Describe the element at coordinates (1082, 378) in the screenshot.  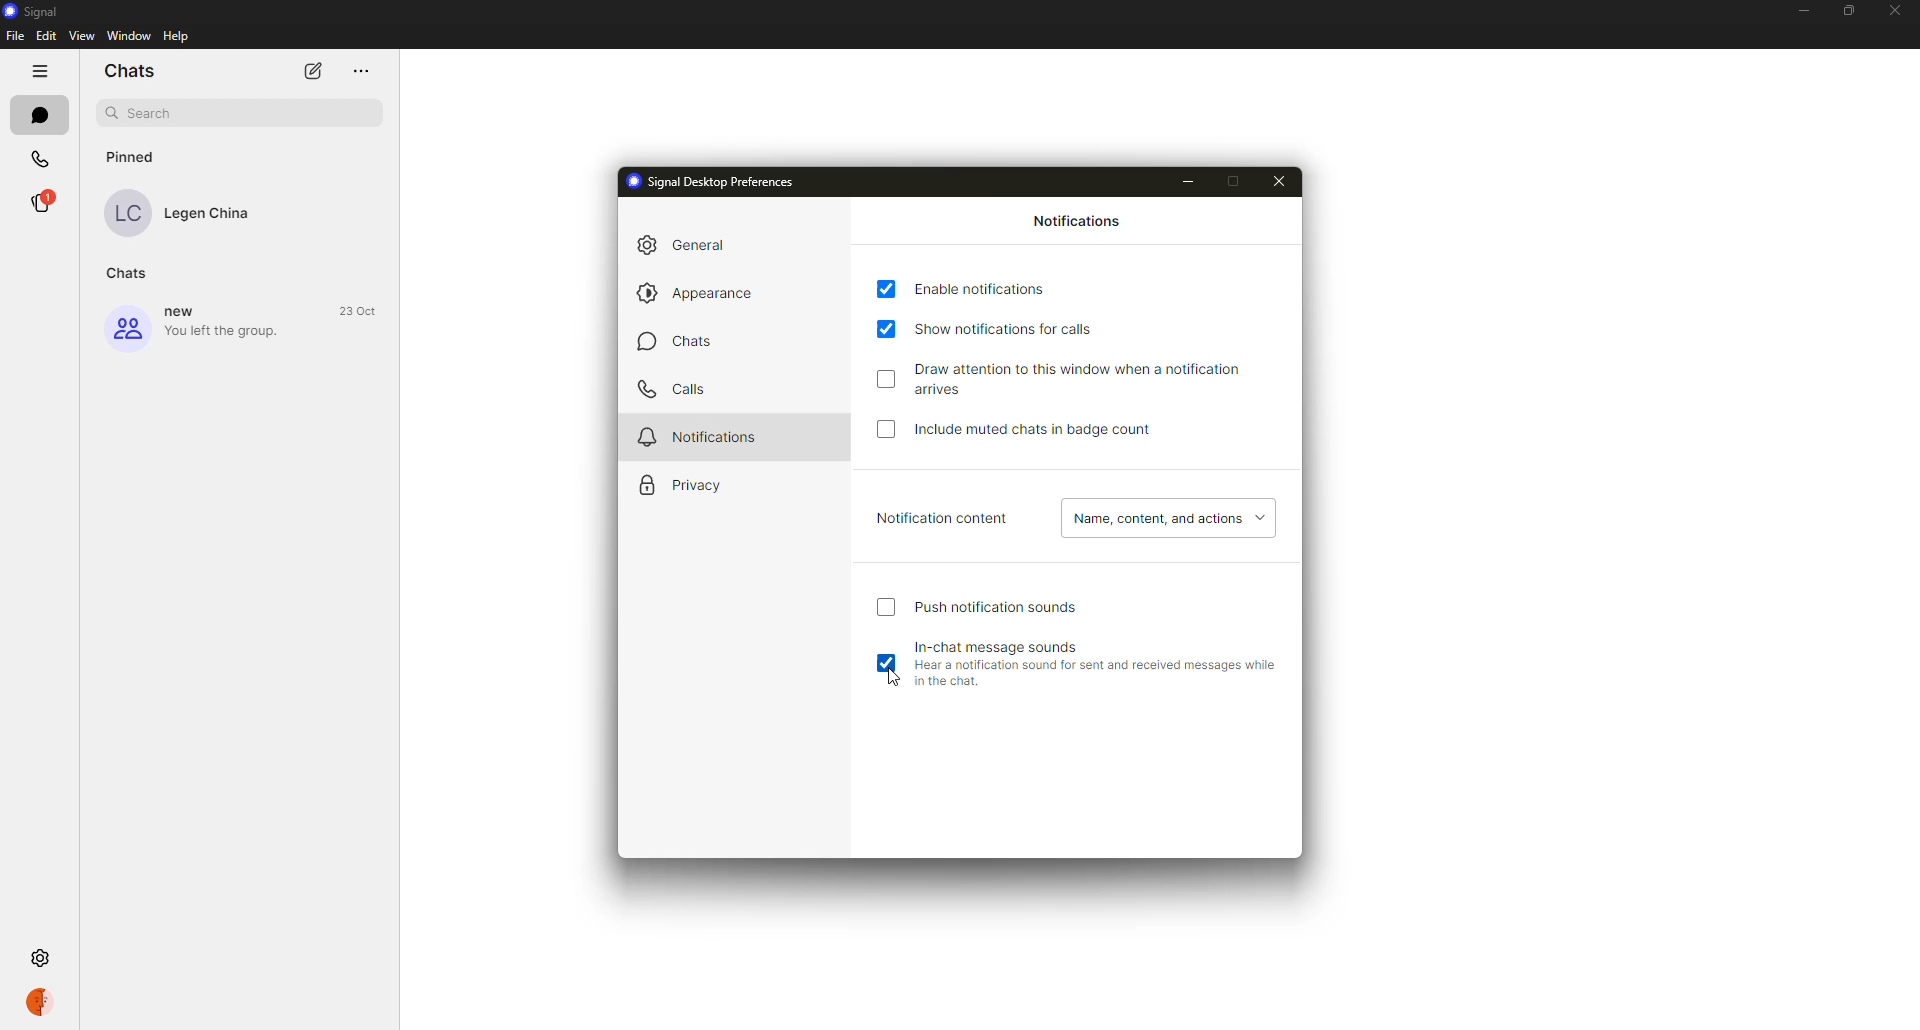
I see `draw attention to this window when a notification arrives` at that location.